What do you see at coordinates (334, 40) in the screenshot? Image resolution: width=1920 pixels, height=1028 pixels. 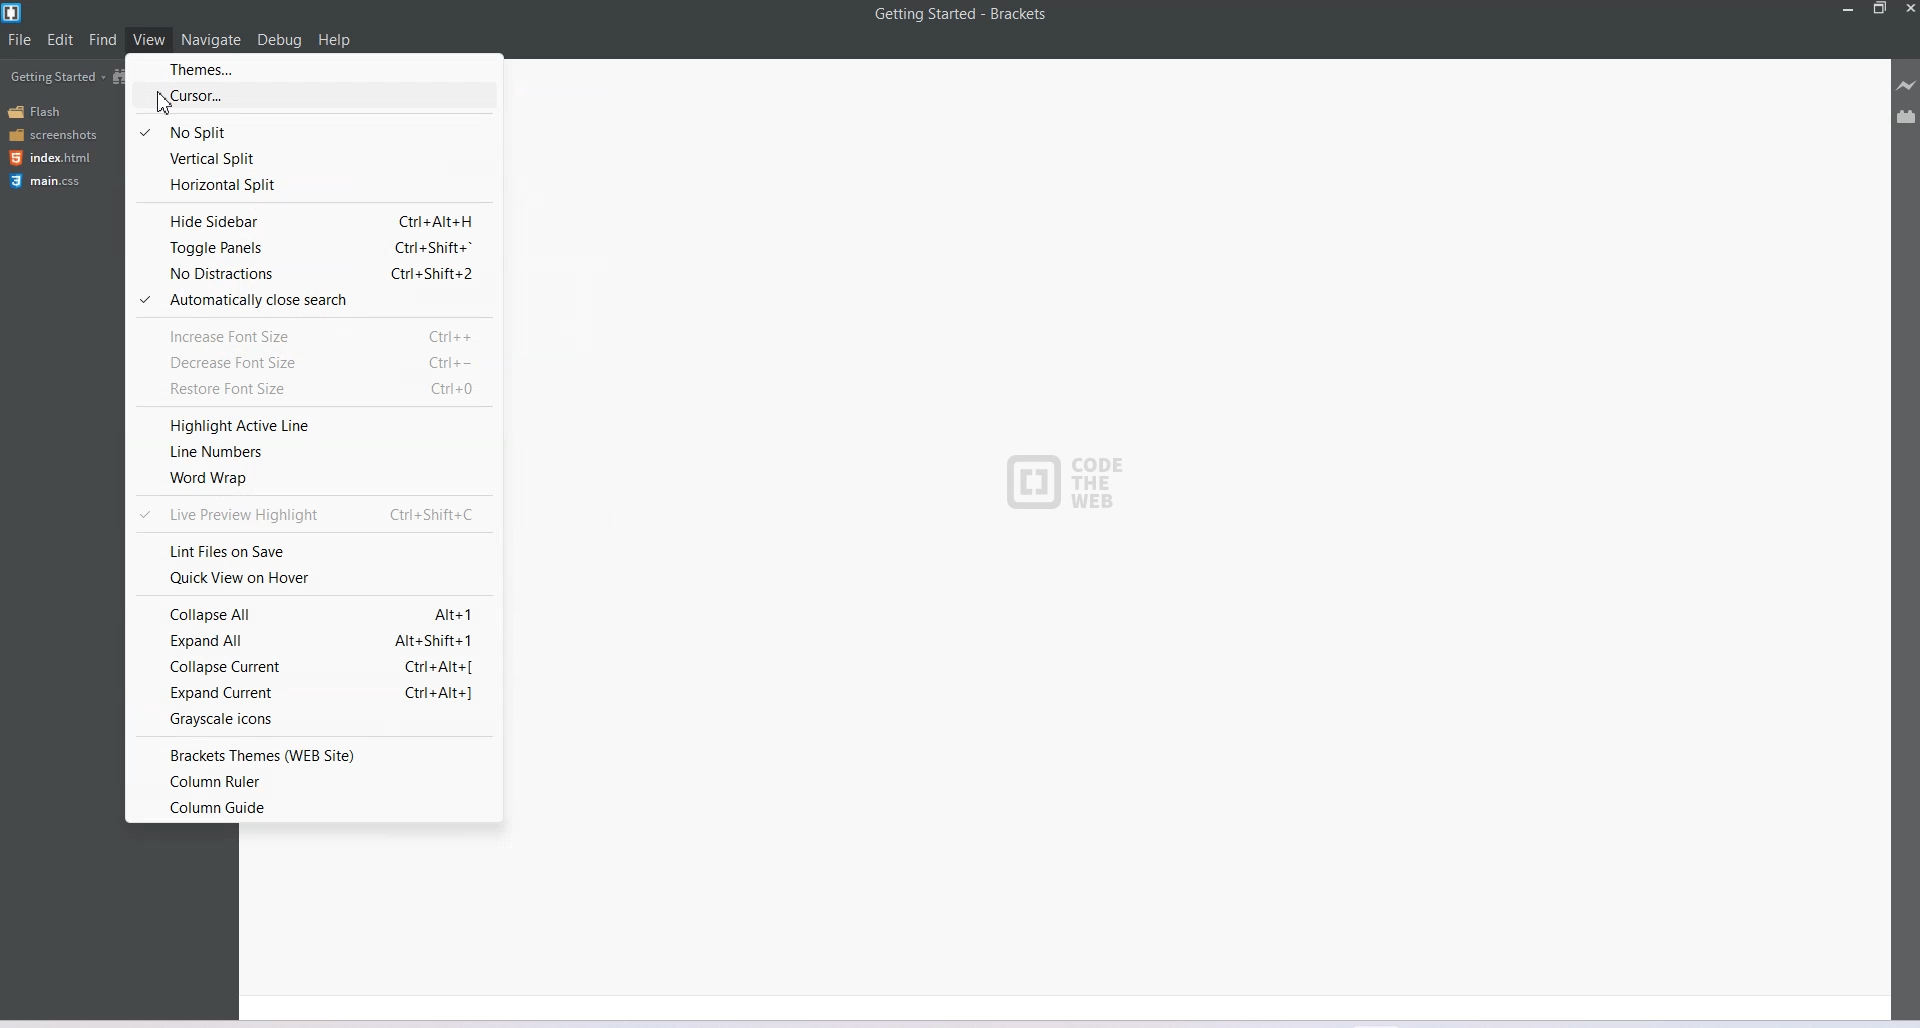 I see `Help` at bounding box center [334, 40].